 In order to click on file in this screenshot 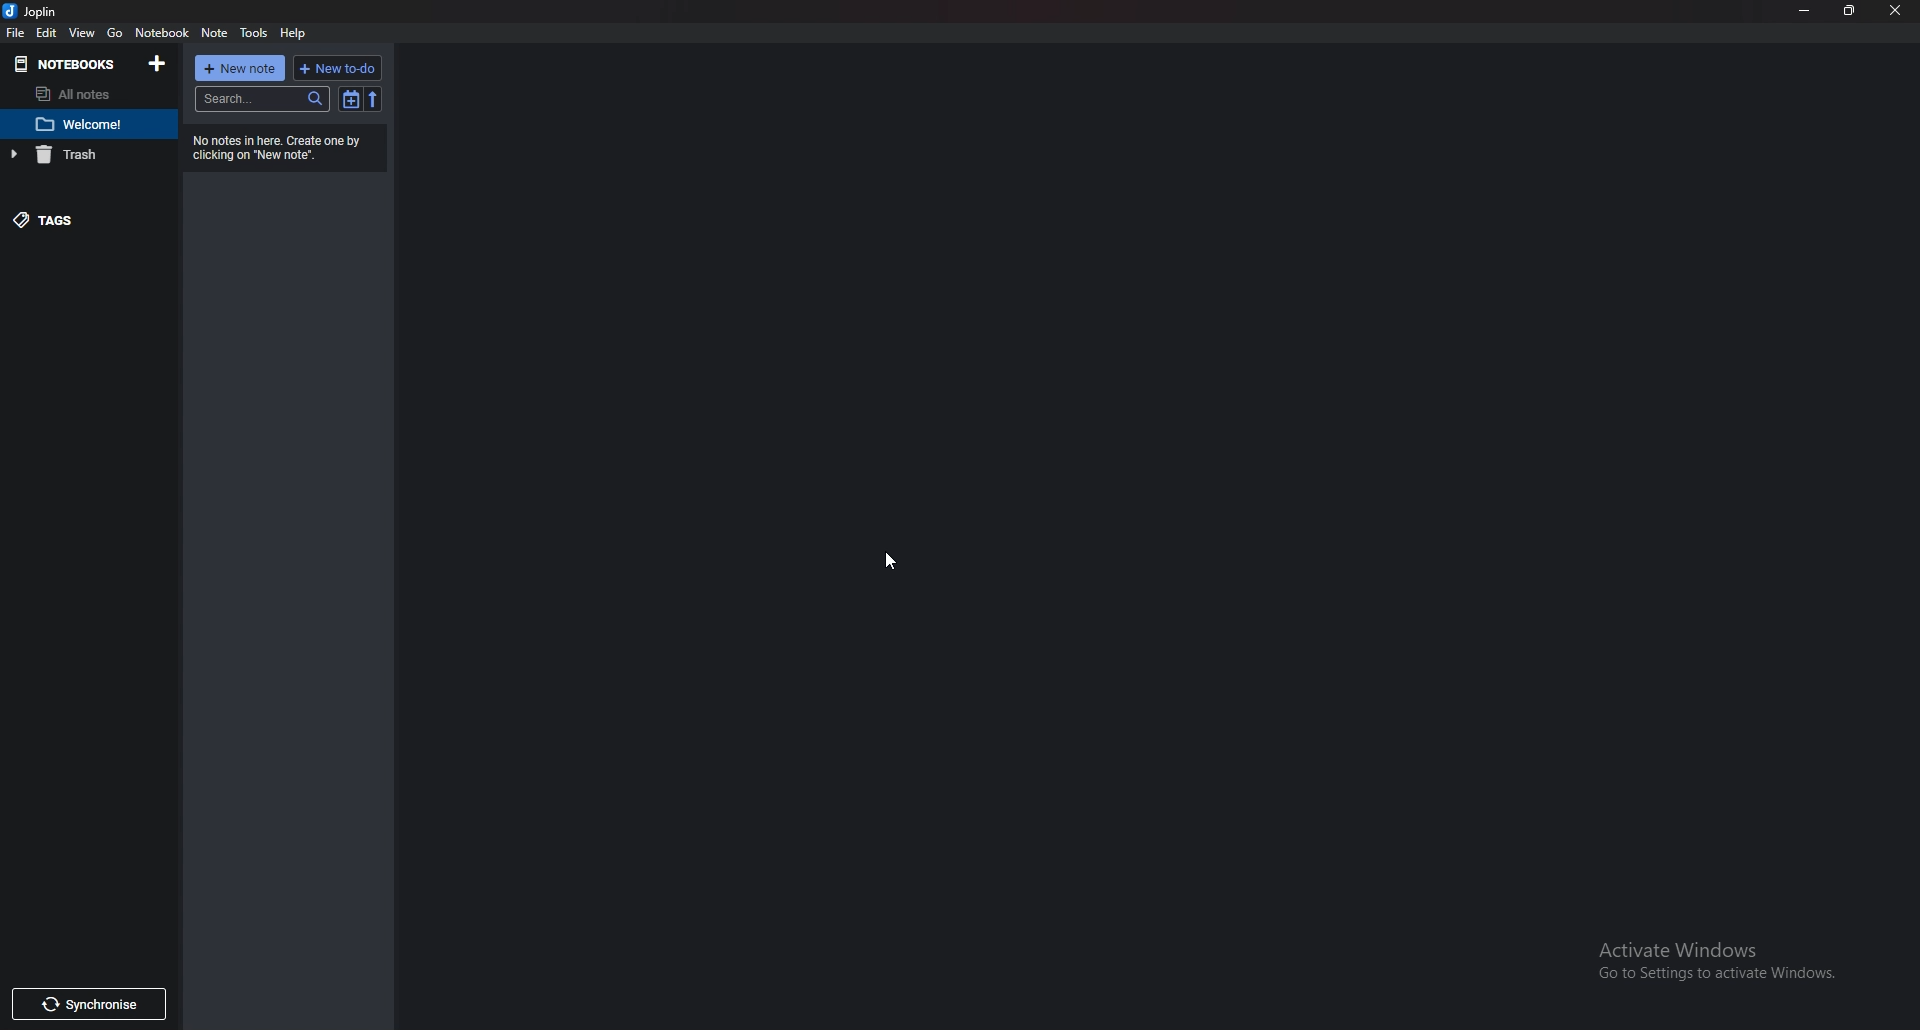, I will do `click(19, 30)`.